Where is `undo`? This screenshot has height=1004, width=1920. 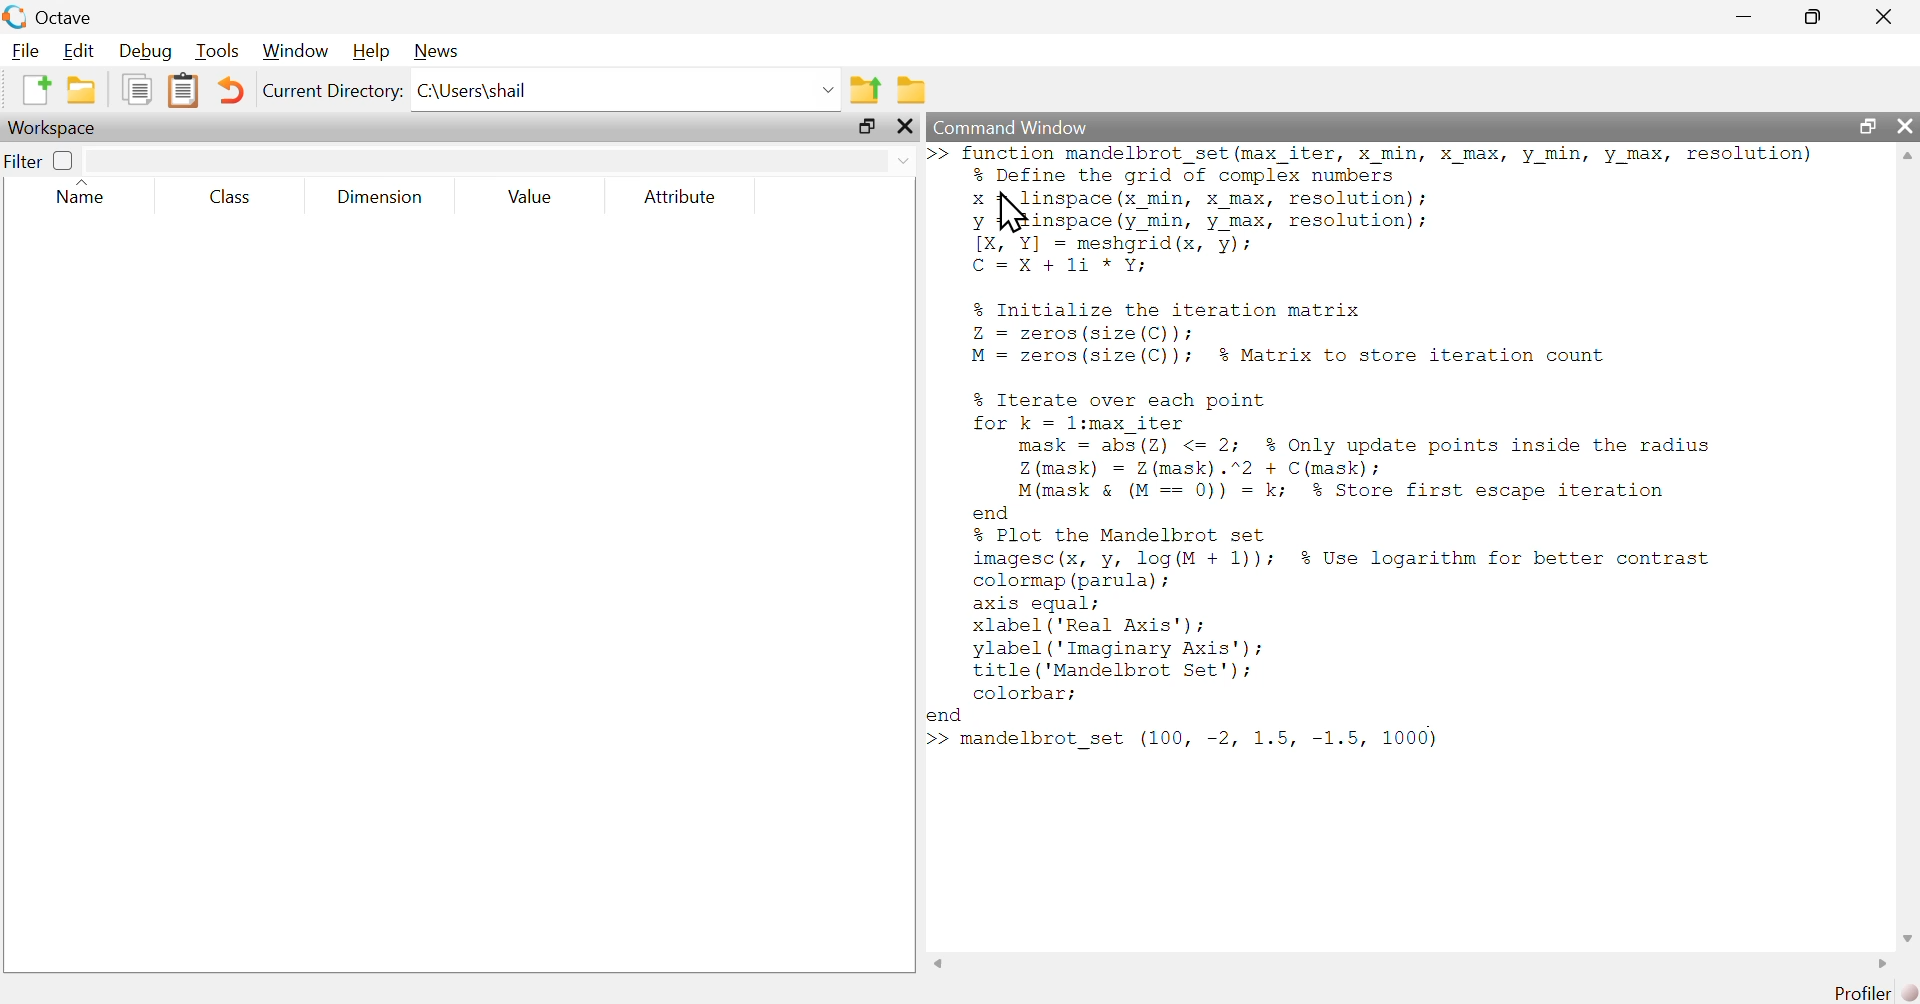 undo is located at coordinates (231, 89).